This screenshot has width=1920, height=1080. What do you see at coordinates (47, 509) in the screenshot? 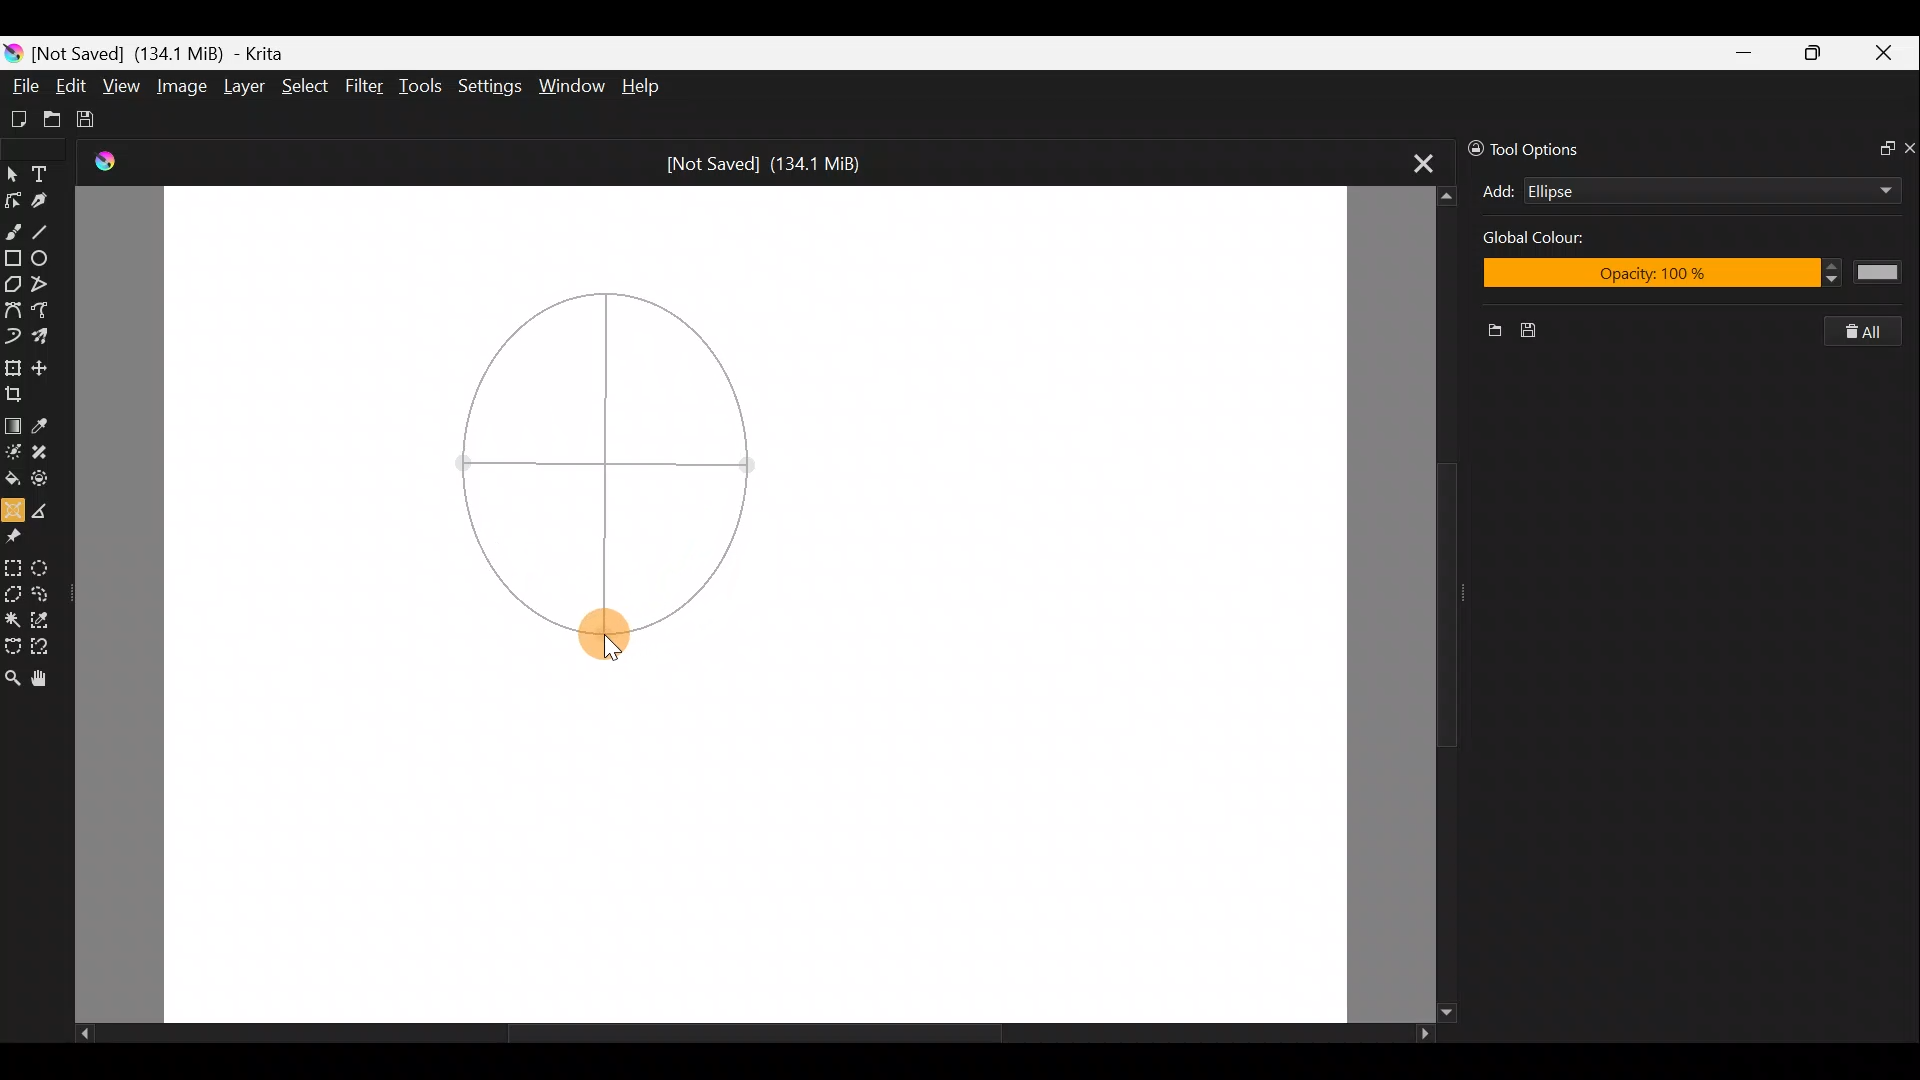
I see `Measure the distance between two points` at bounding box center [47, 509].